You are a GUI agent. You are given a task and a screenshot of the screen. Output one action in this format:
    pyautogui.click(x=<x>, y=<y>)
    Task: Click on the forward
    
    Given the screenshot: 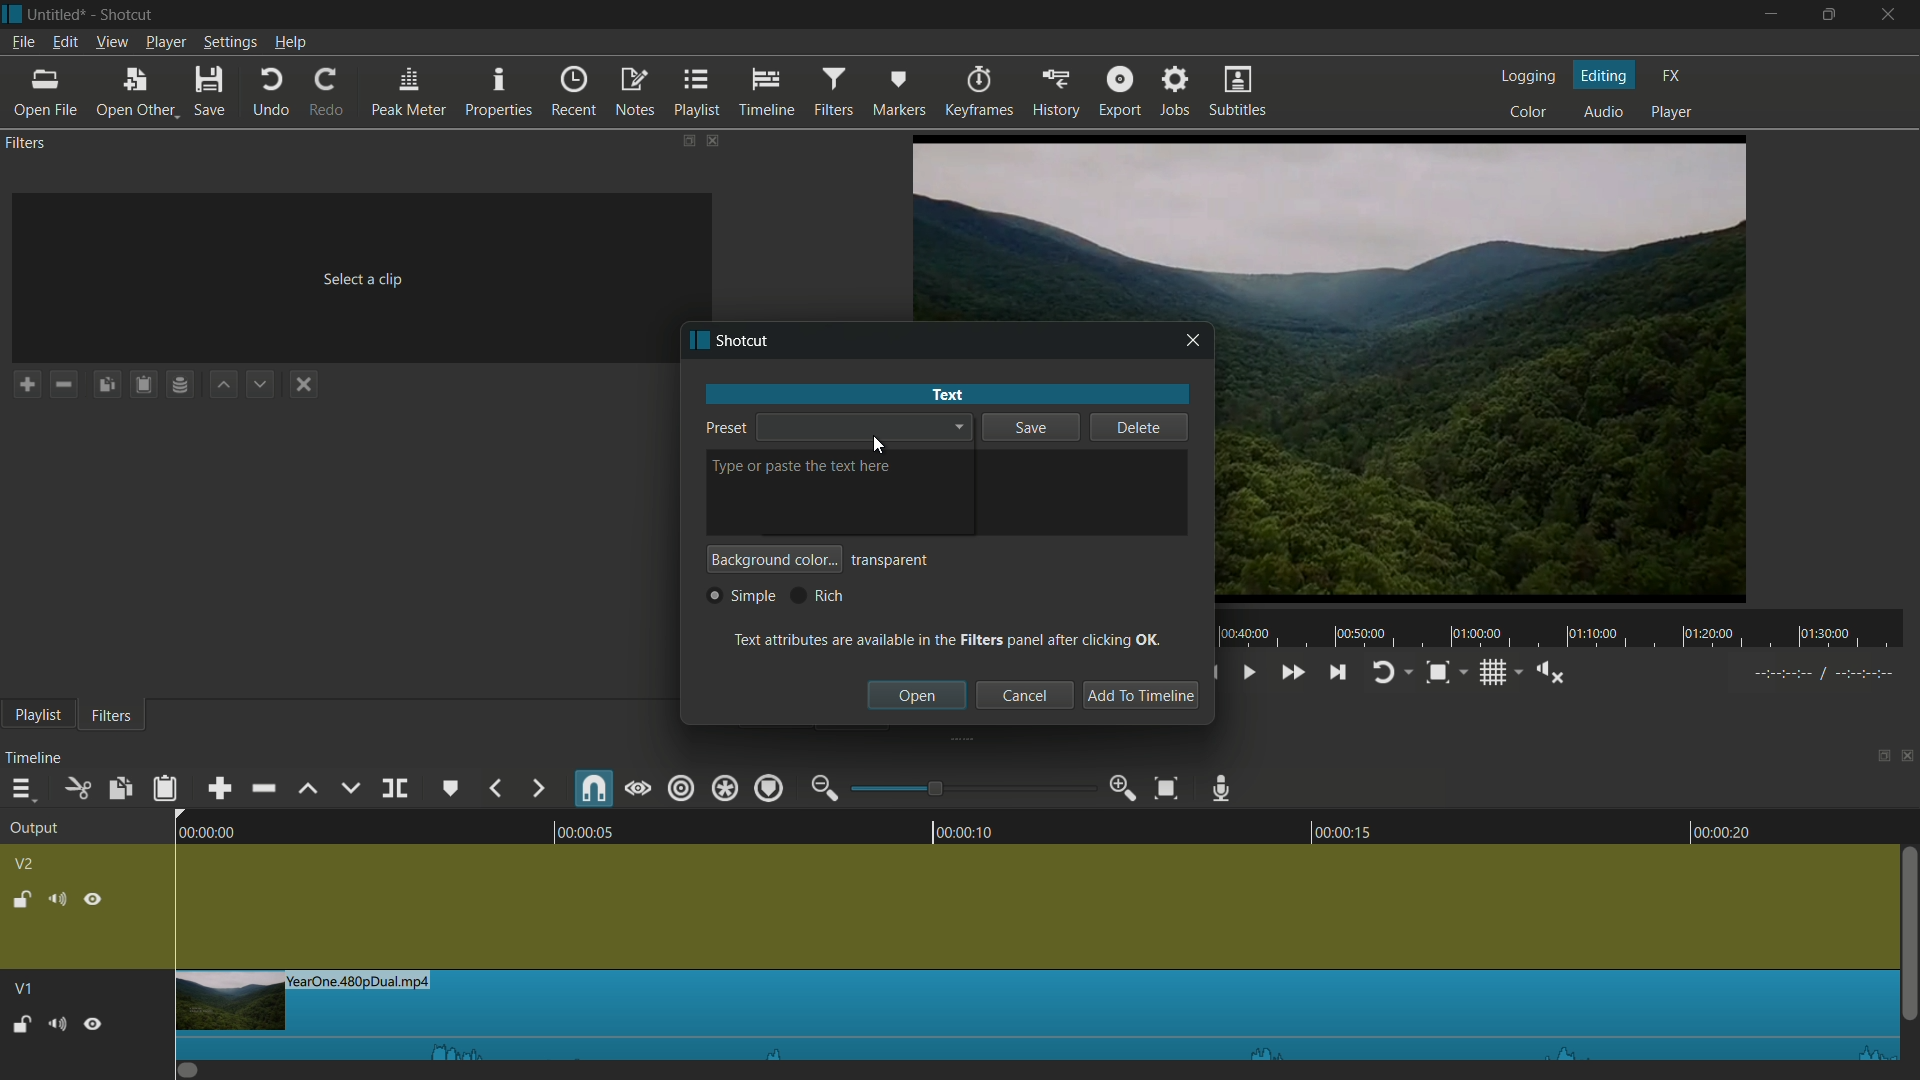 What is the action you would take?
    pyautogui.click(x=537, y=788)
    